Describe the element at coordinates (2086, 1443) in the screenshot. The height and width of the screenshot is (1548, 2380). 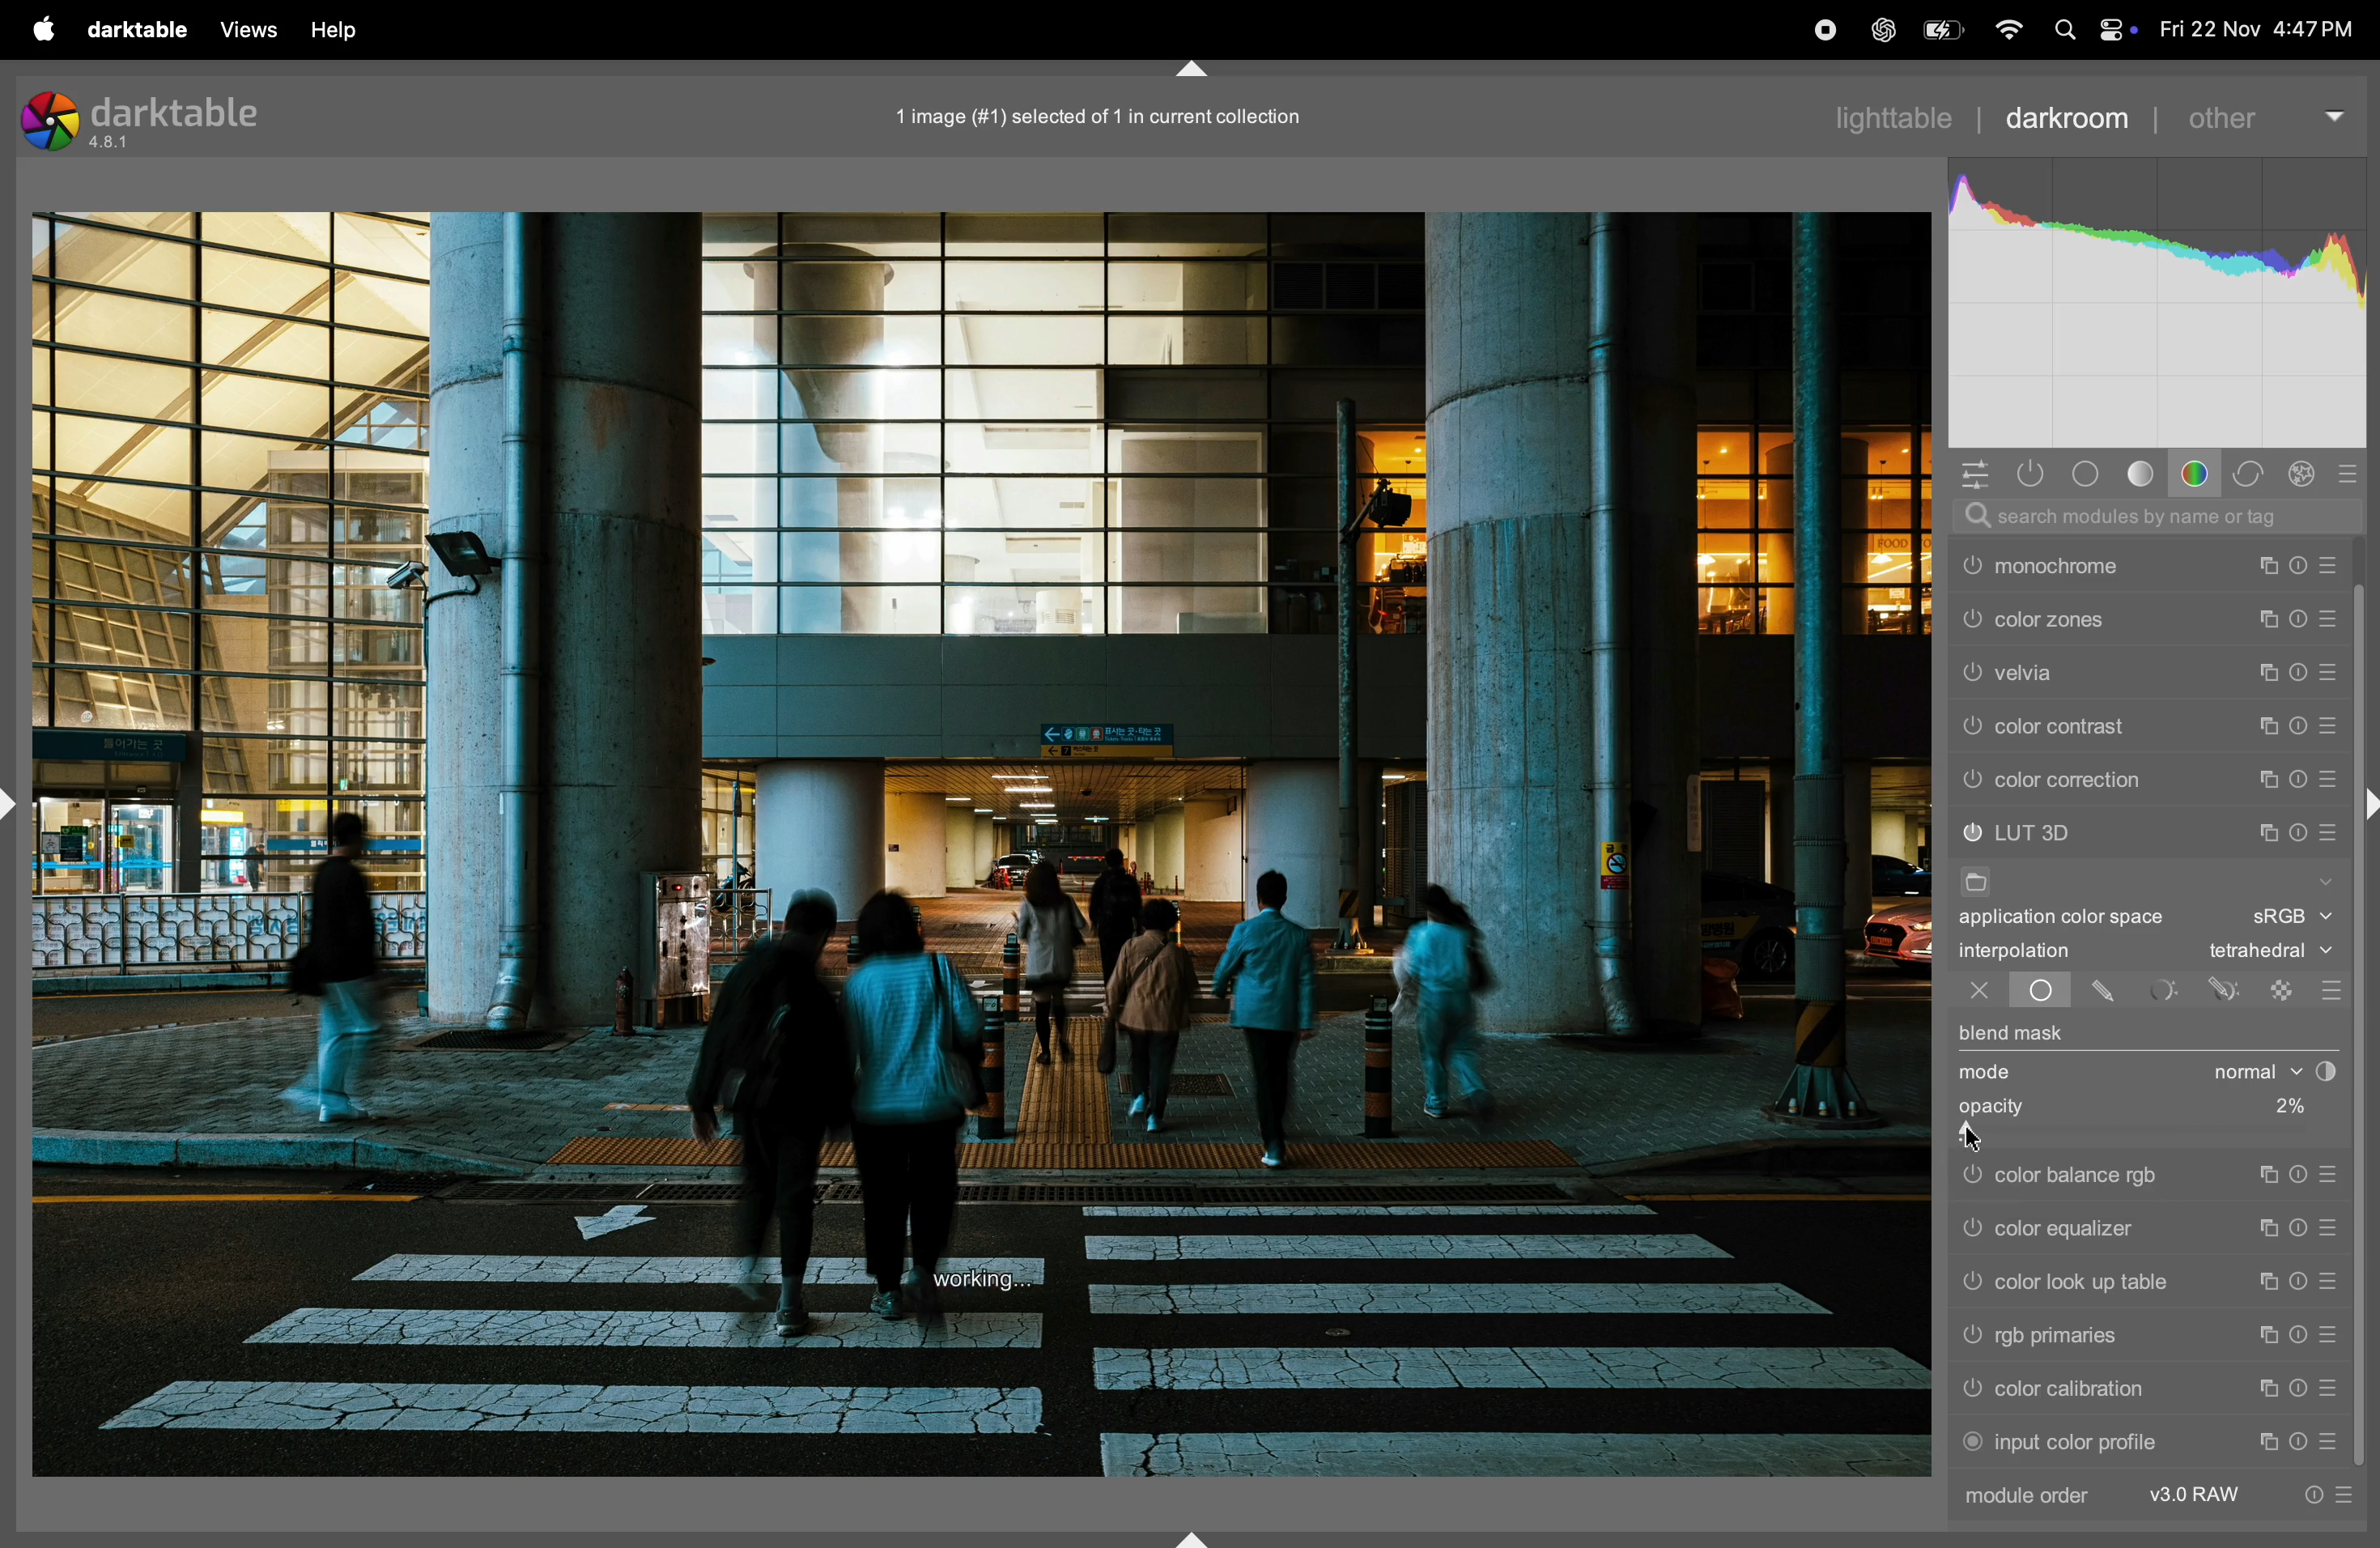
I see `input color profile` at that location.